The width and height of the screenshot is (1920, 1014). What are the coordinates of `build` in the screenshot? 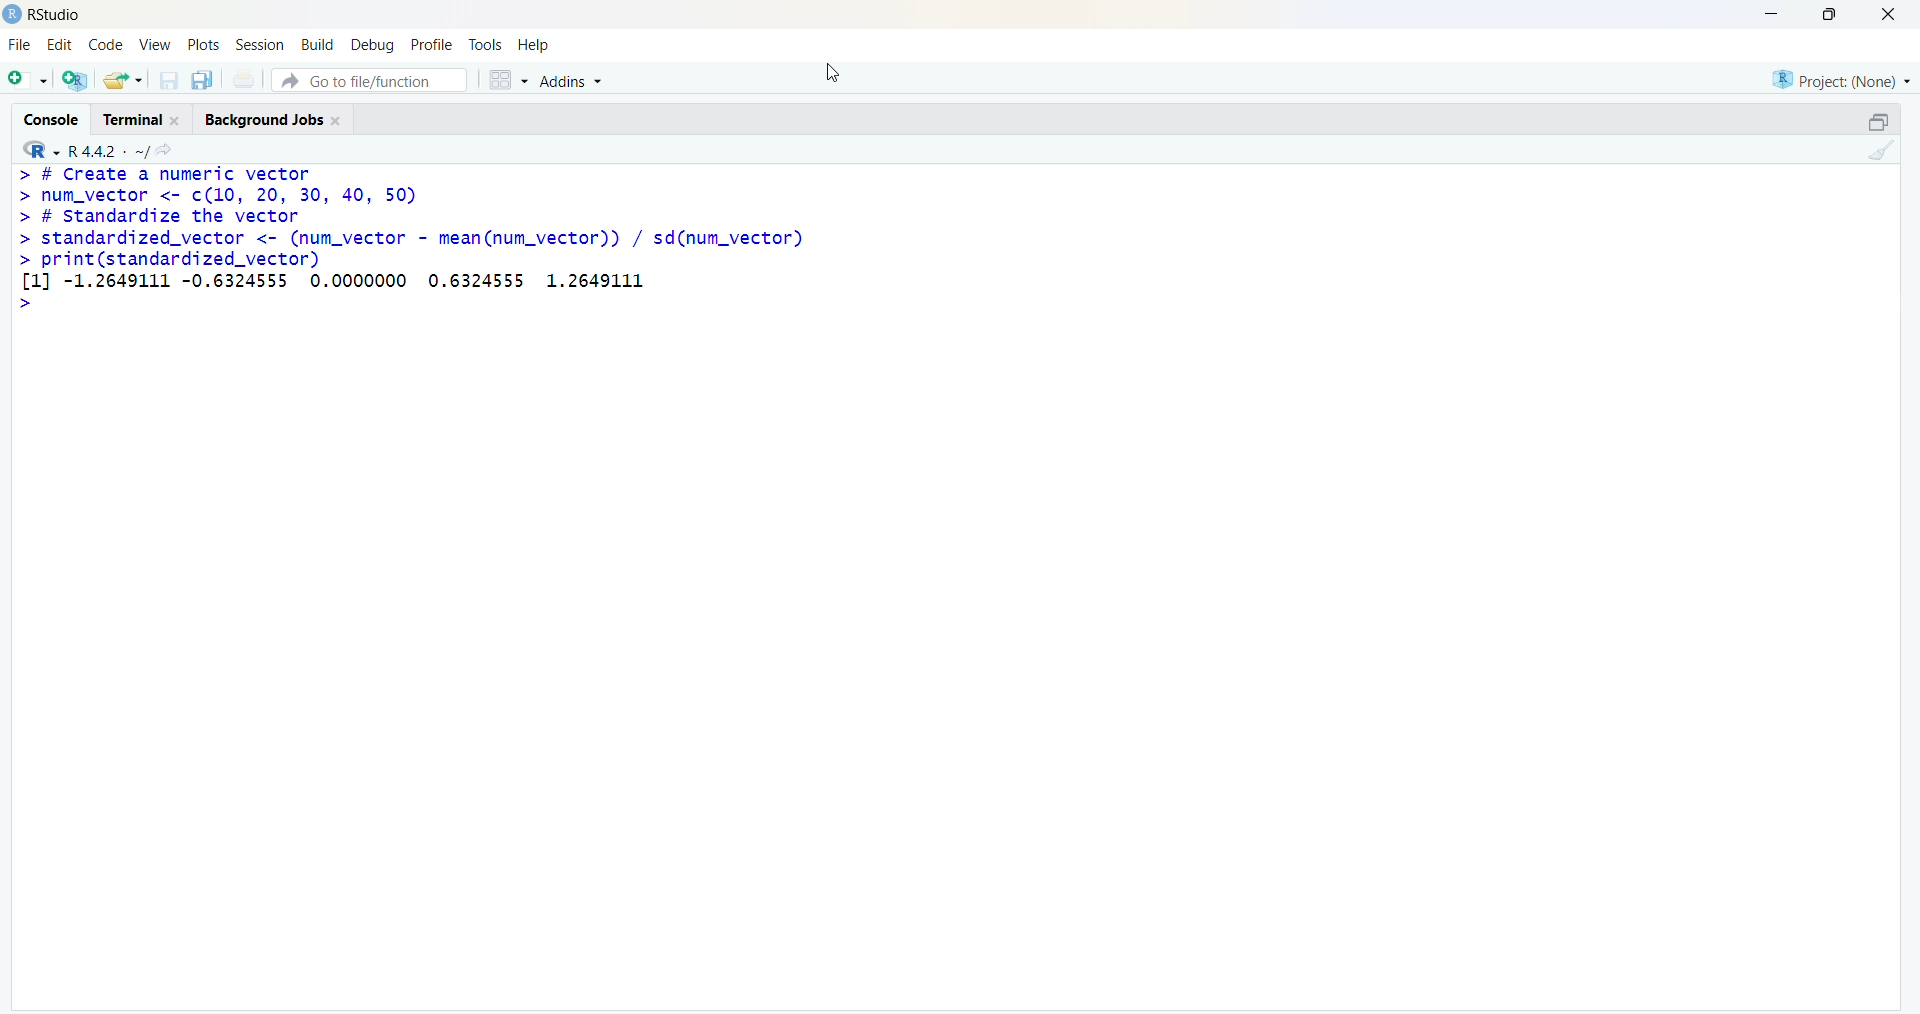 It's located at (318, 44).